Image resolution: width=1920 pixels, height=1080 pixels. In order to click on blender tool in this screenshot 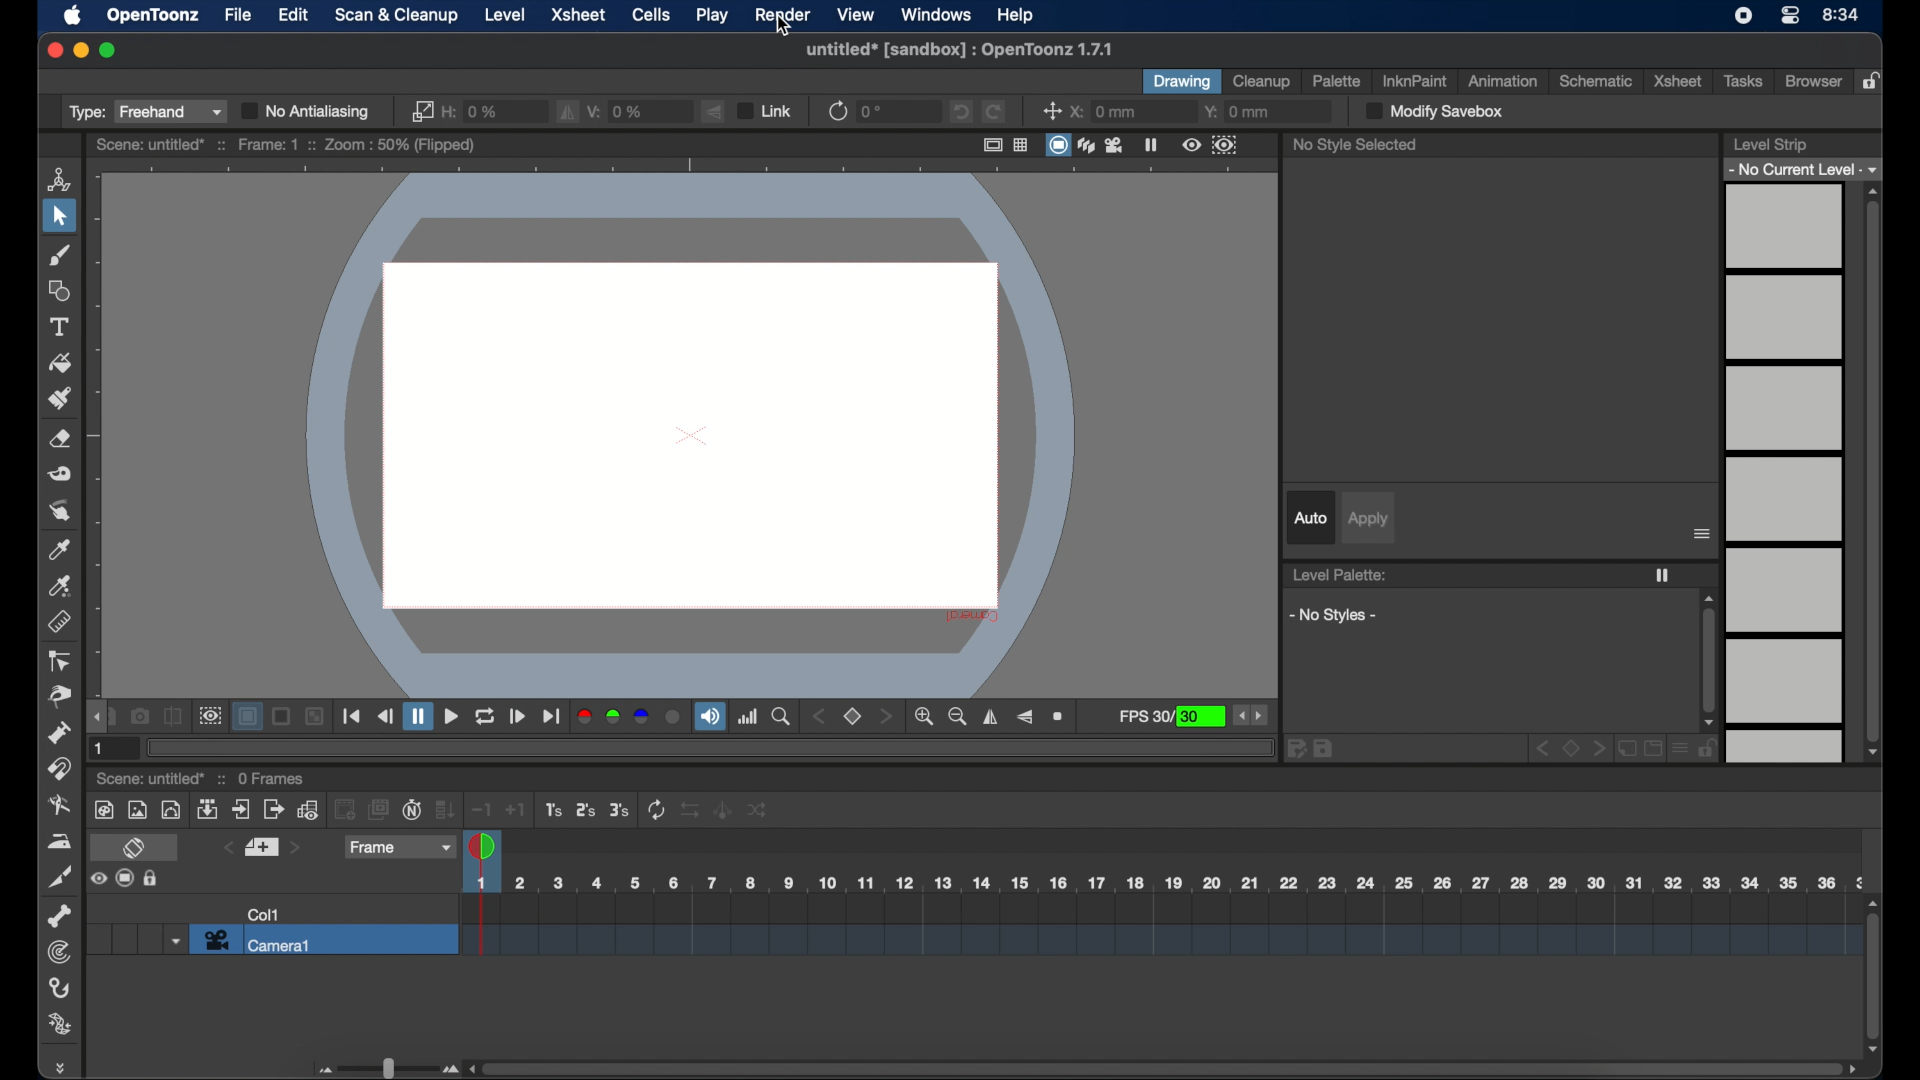, I will do `click(60, 806)`.